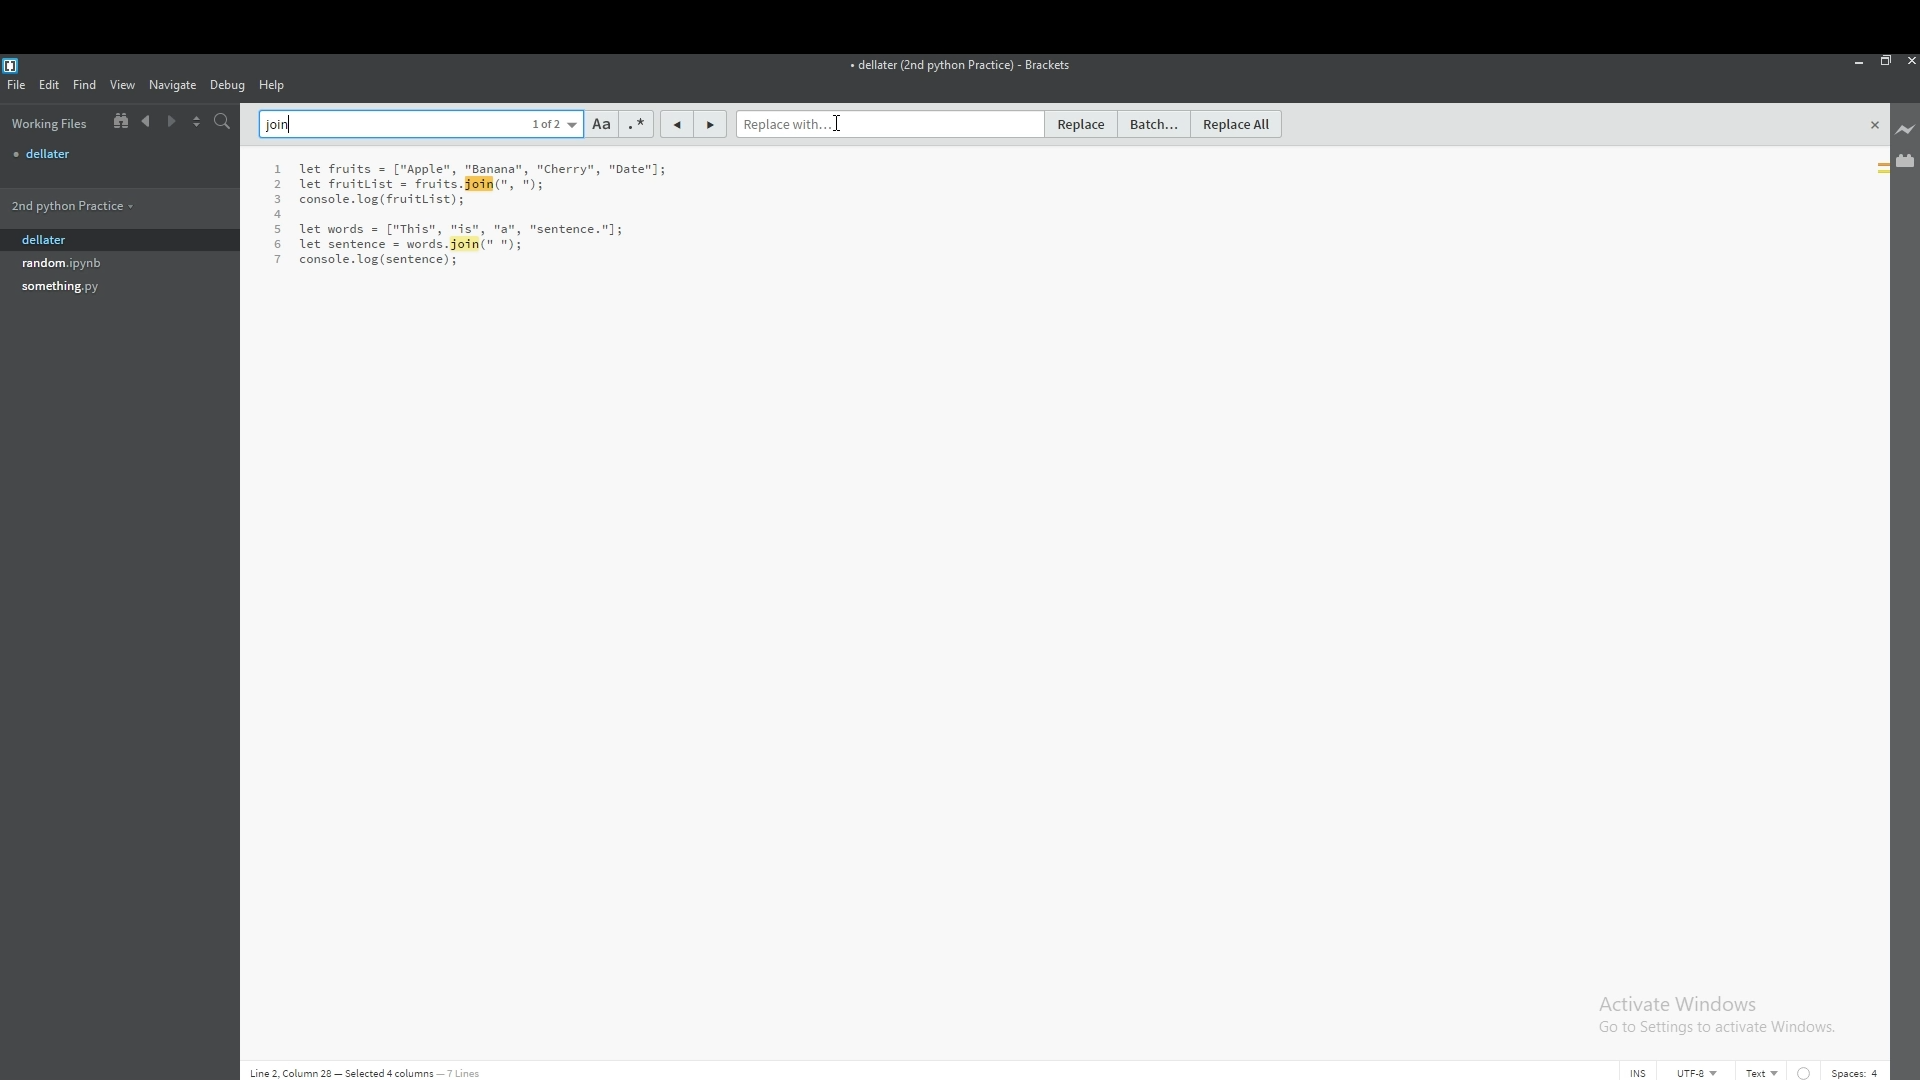  What do you see at coordinates (708, 124) in the screenshot?
I see `next match` at bounding box center [708, 124].